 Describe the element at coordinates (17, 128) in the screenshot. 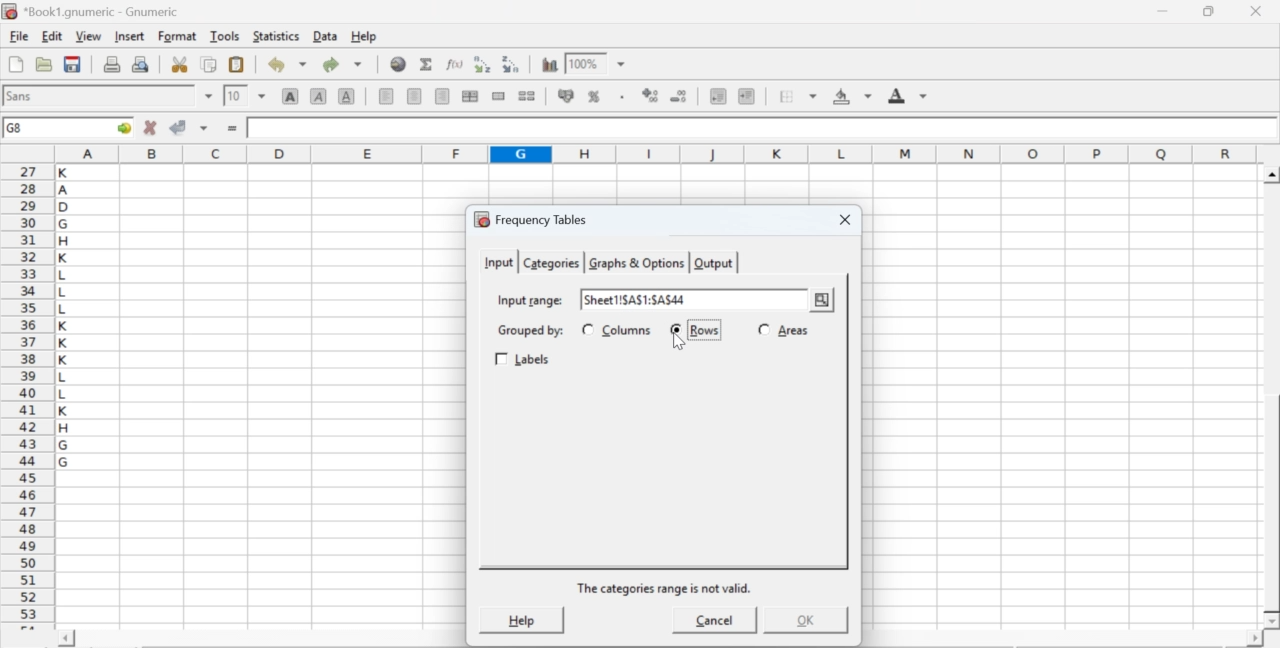

I see `G8` at that location.